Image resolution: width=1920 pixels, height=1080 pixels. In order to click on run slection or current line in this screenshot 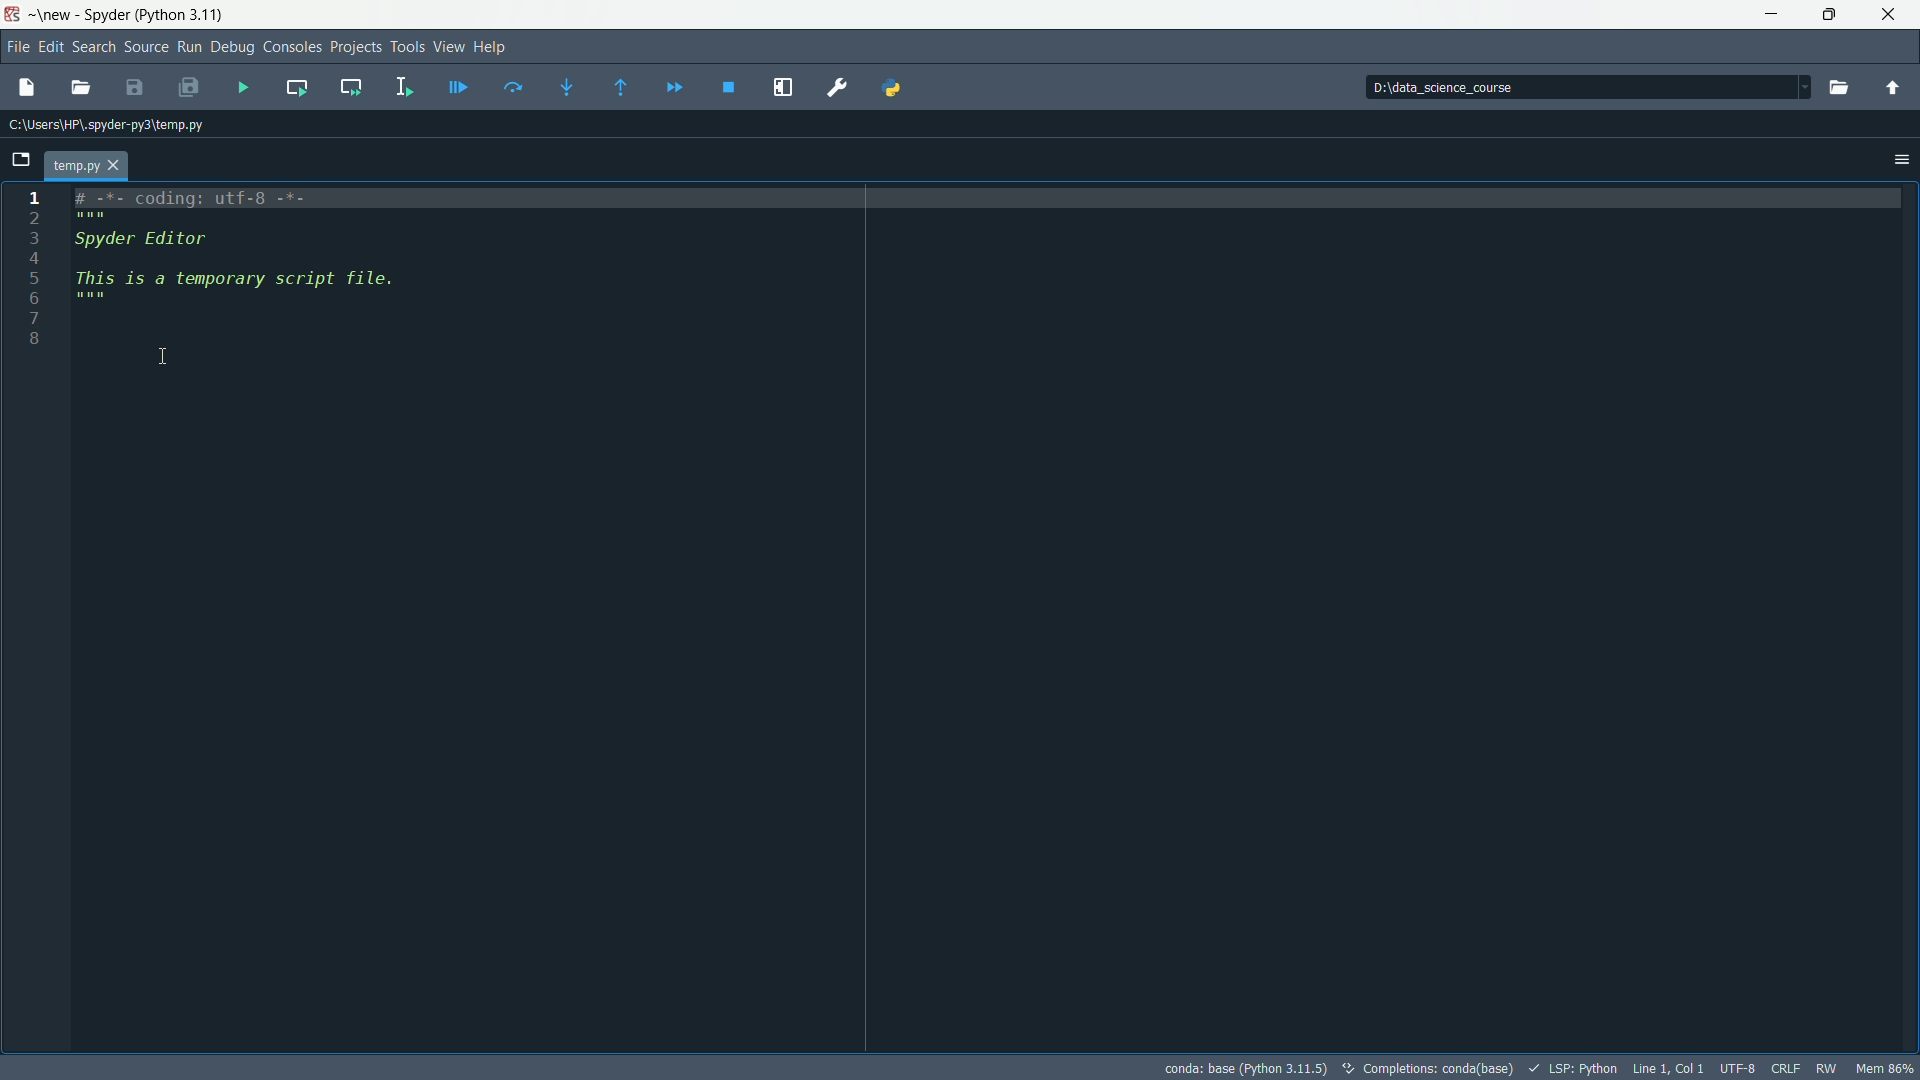, I will do `click(399, 87)`.